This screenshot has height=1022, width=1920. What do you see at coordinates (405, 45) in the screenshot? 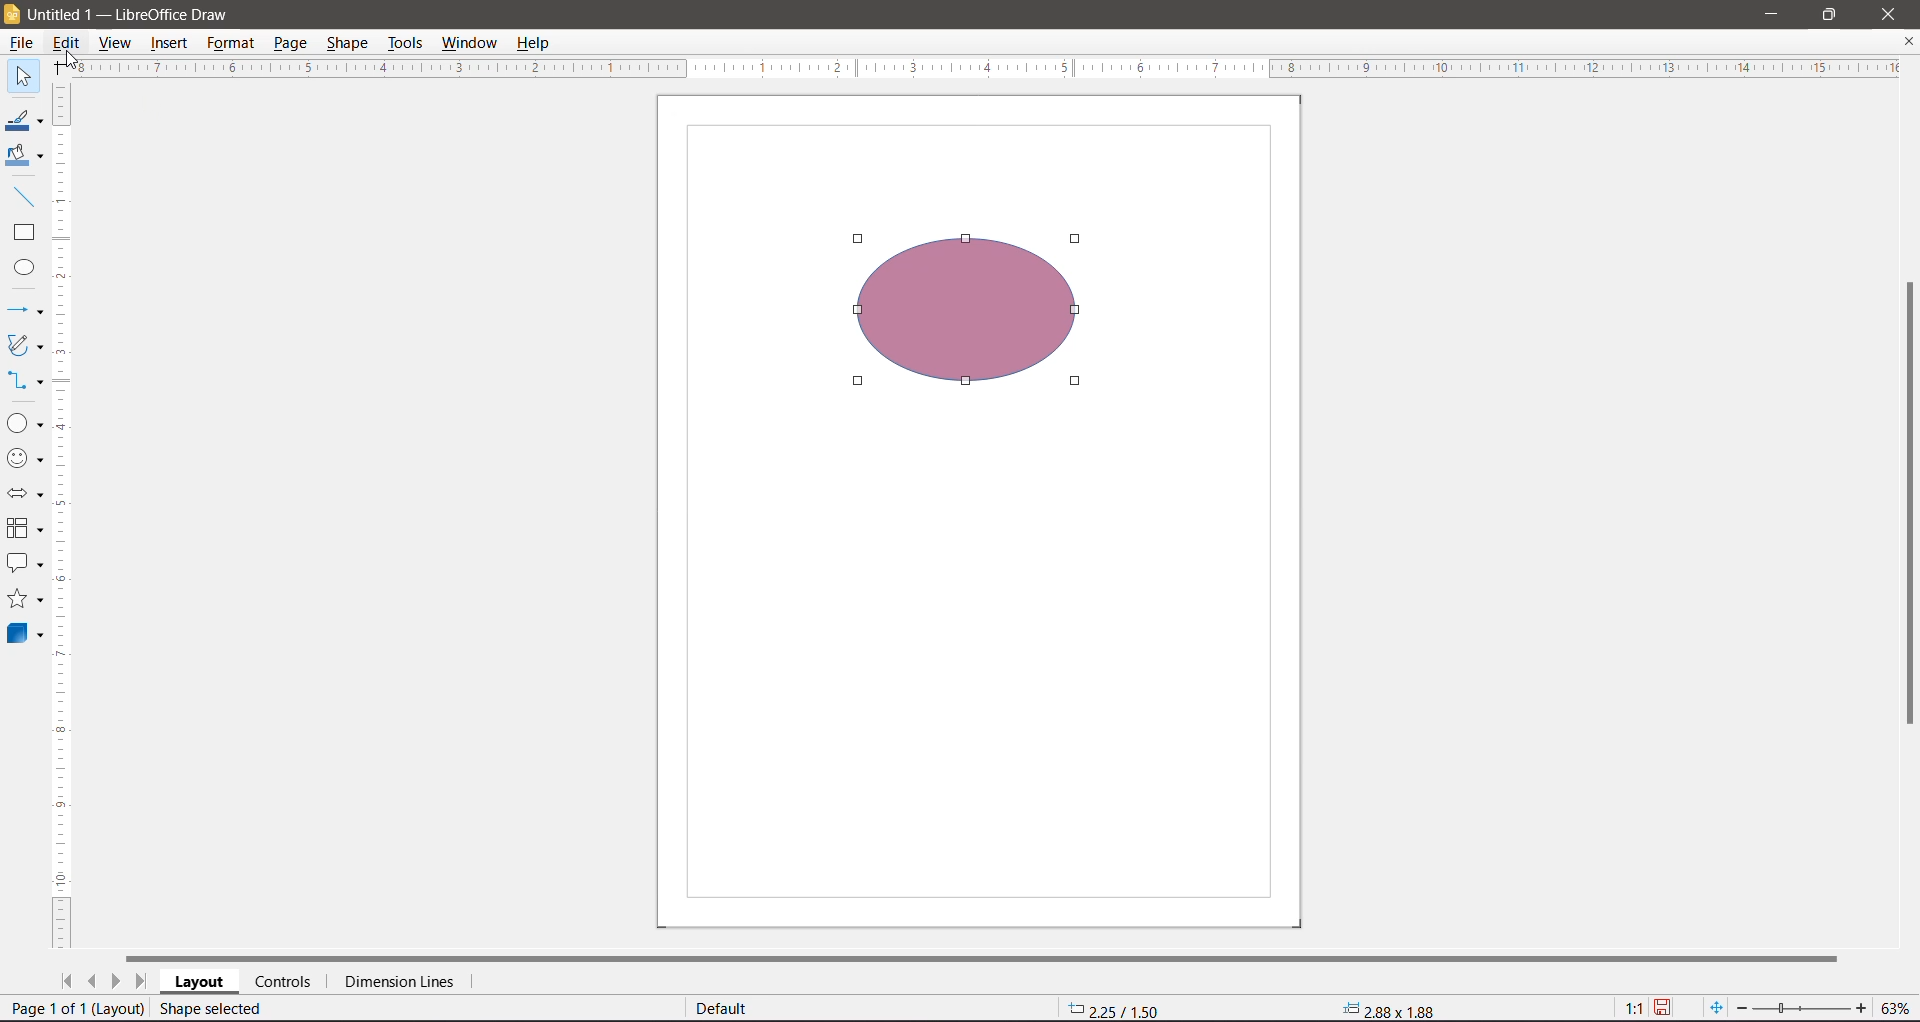
I see `Tools` at bounding box center [405, 45].